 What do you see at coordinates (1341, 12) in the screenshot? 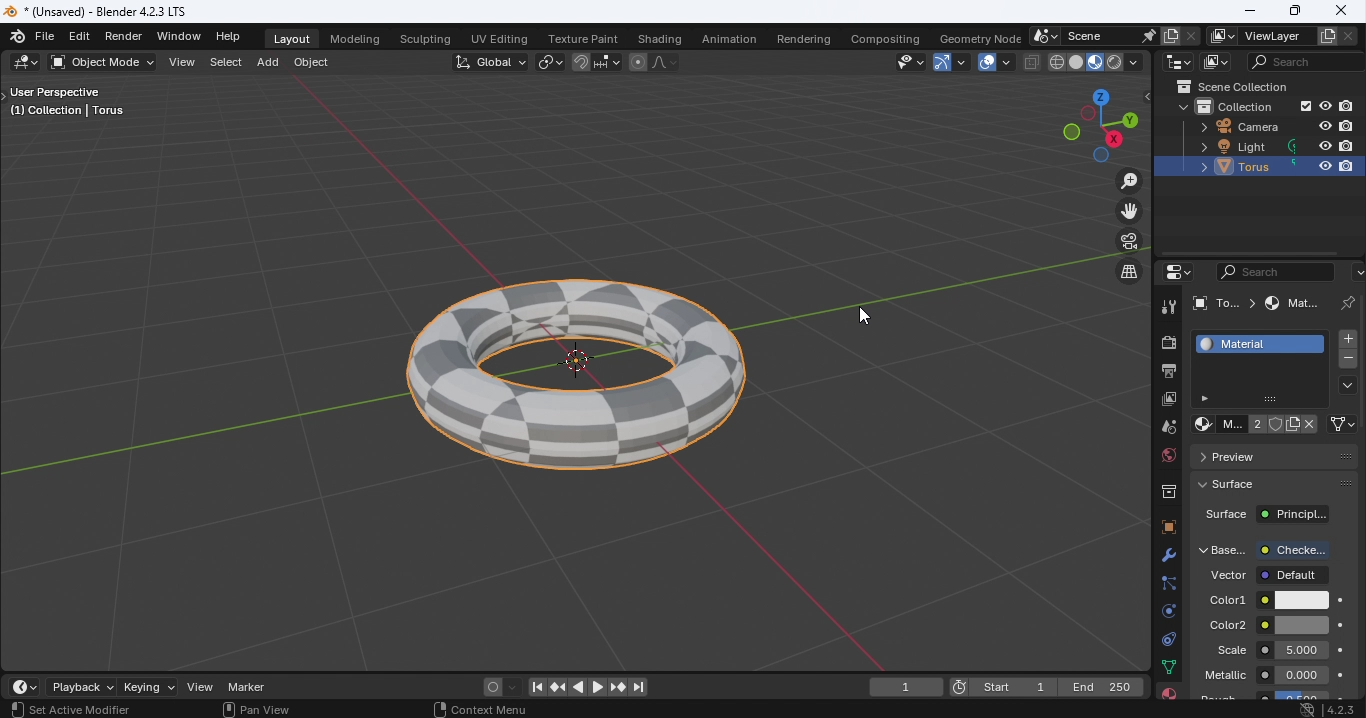
I see `Close` at bounding box center [1341, 12].